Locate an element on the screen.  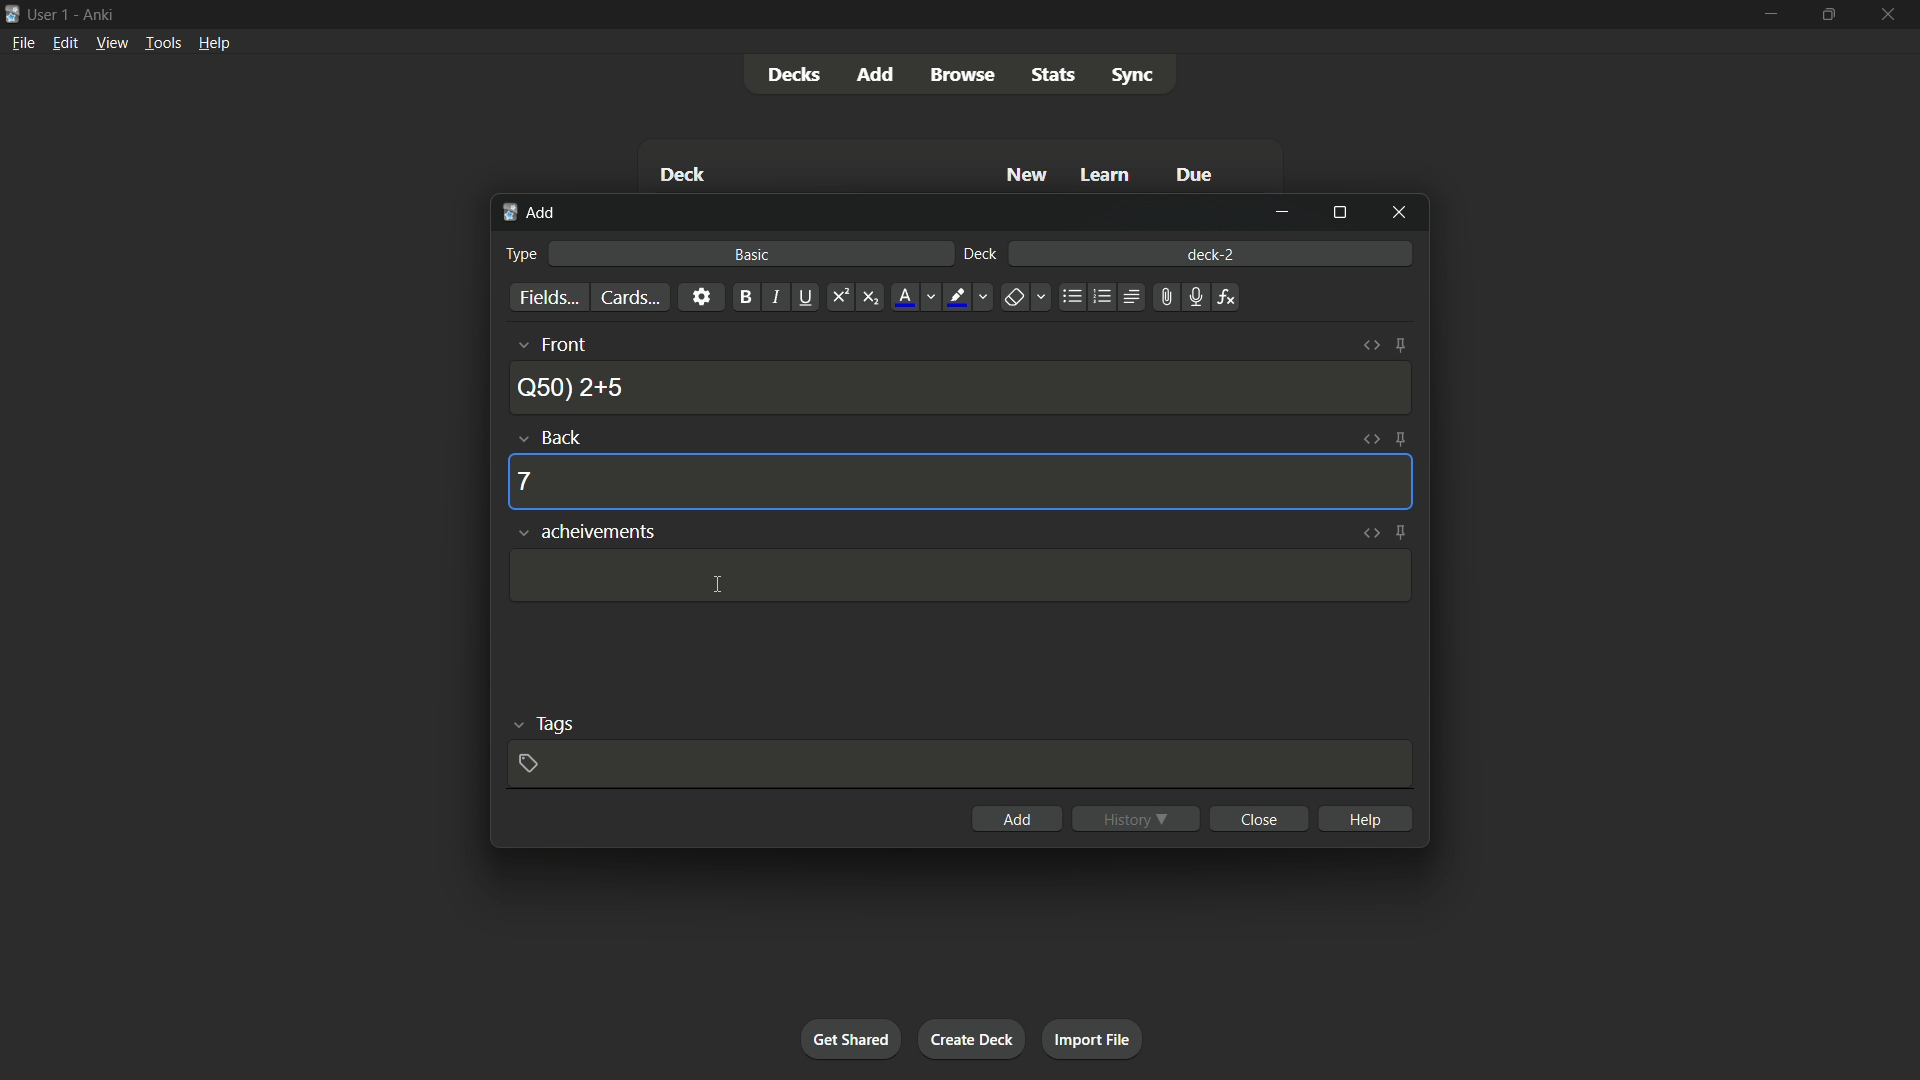
fields is located at coordinates (547, 298).